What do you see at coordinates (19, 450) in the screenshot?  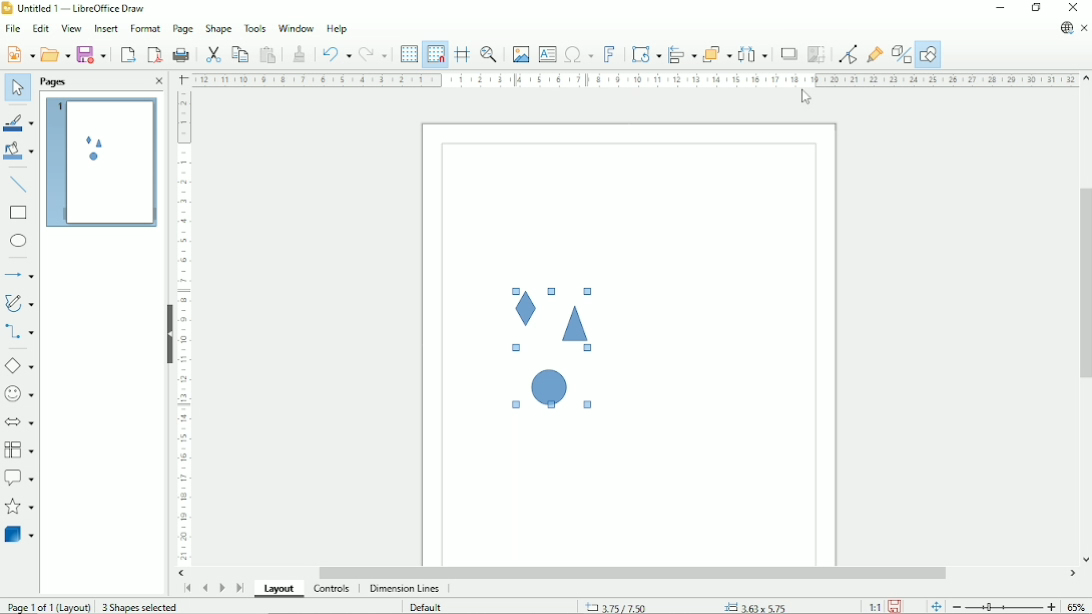 I see `Flow chart` at bounding box center [19, 450].